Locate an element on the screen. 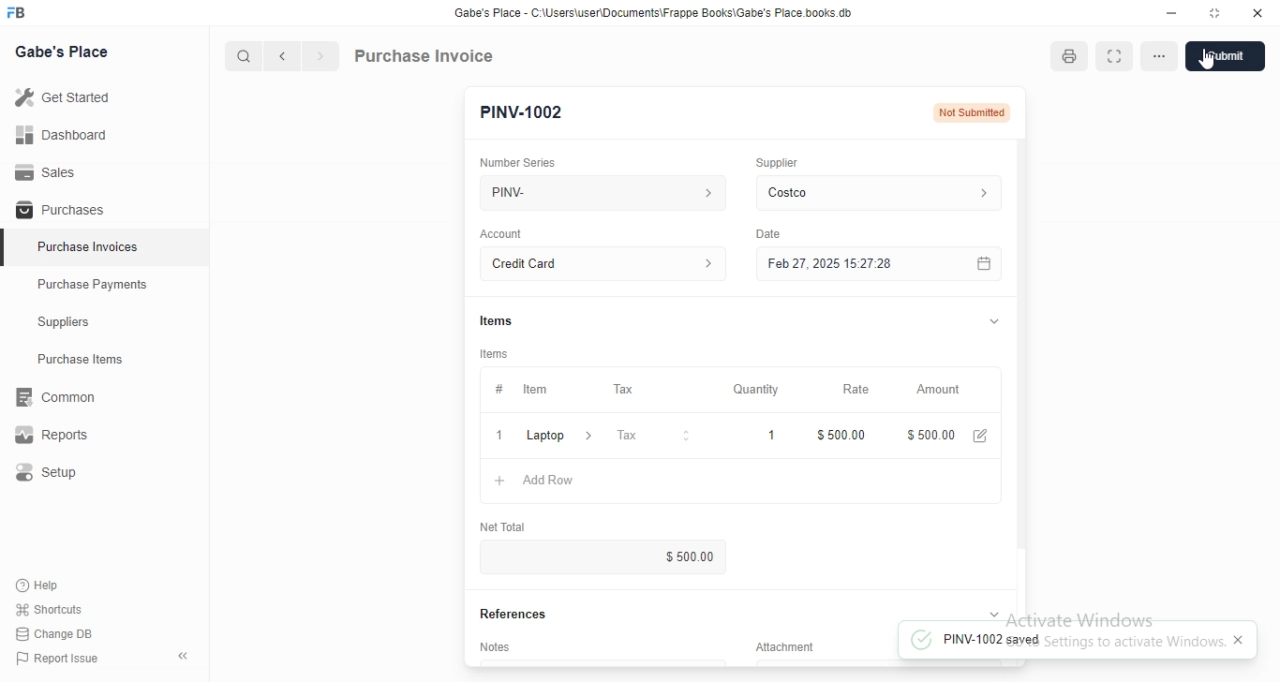 The width and height of the screenshot is (1280, 682). Get Started is located at coordinates (104, 97).